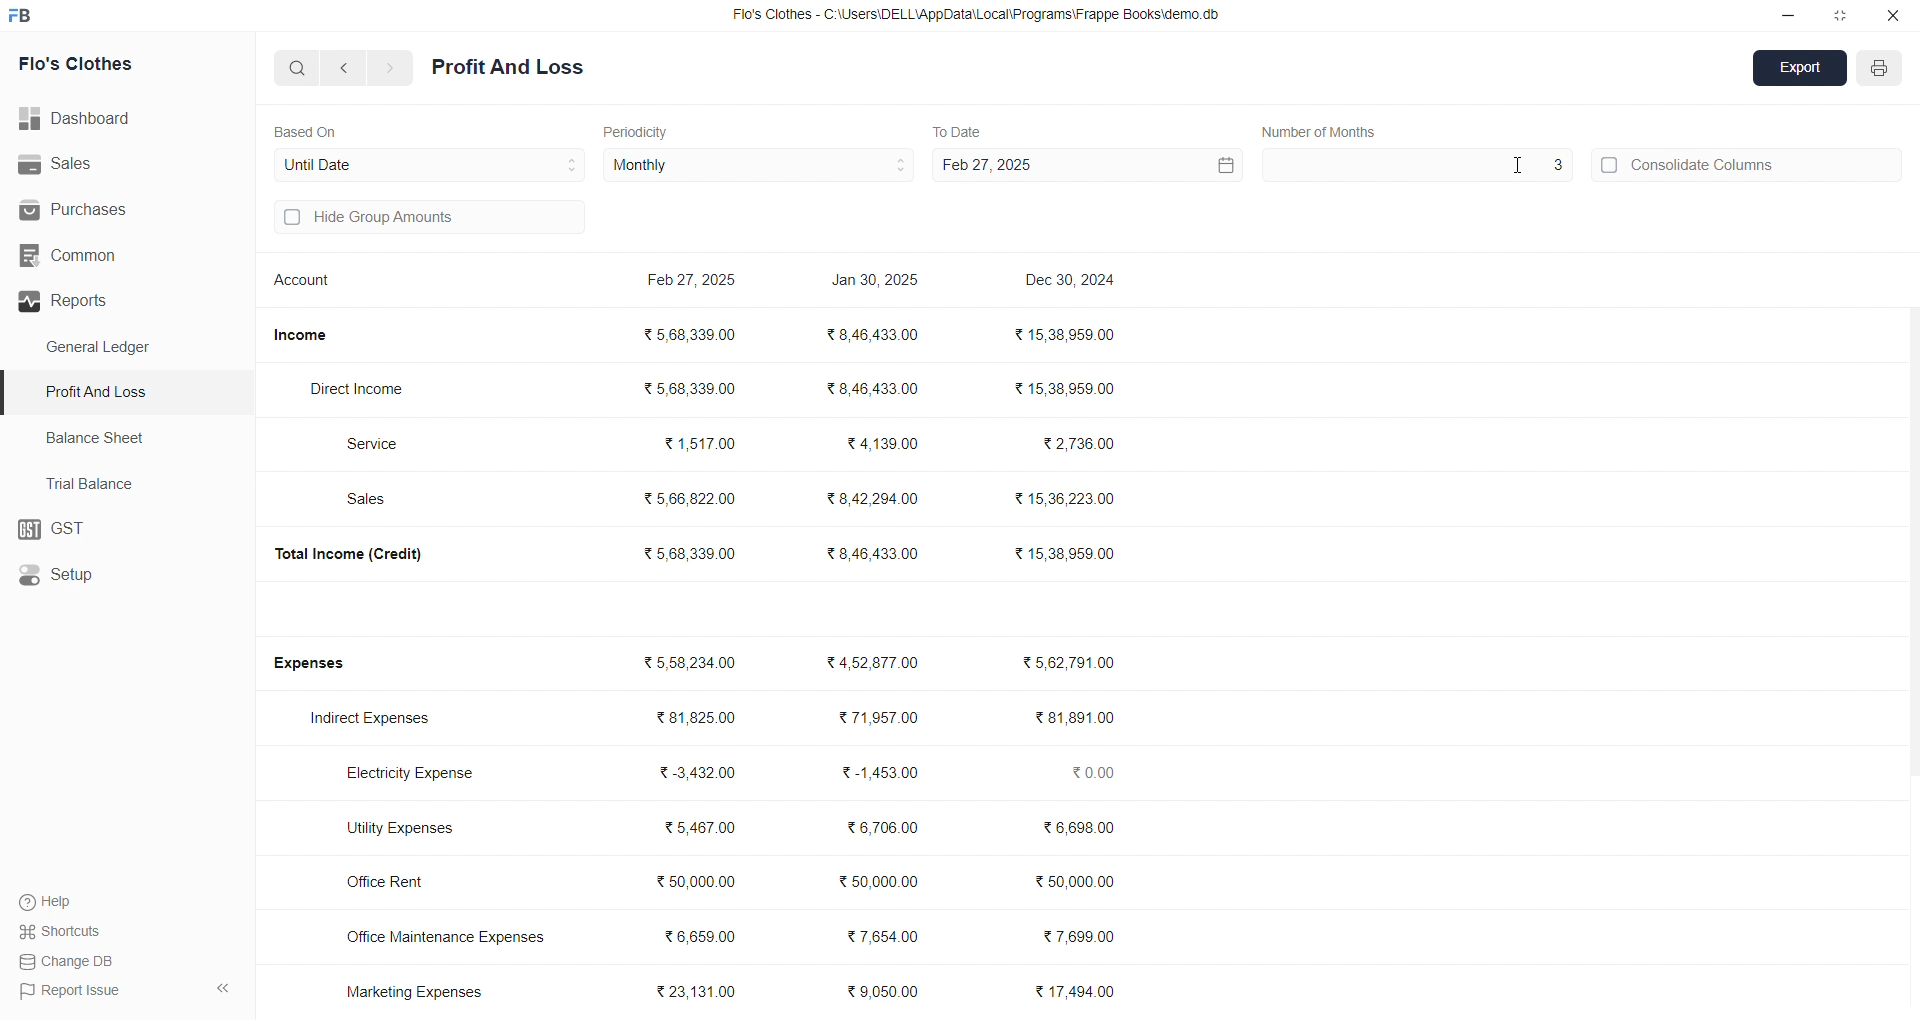 This screenshot has height=1020, width=1920. I want to click on ₹5,58,234.00, so click(694, 663).